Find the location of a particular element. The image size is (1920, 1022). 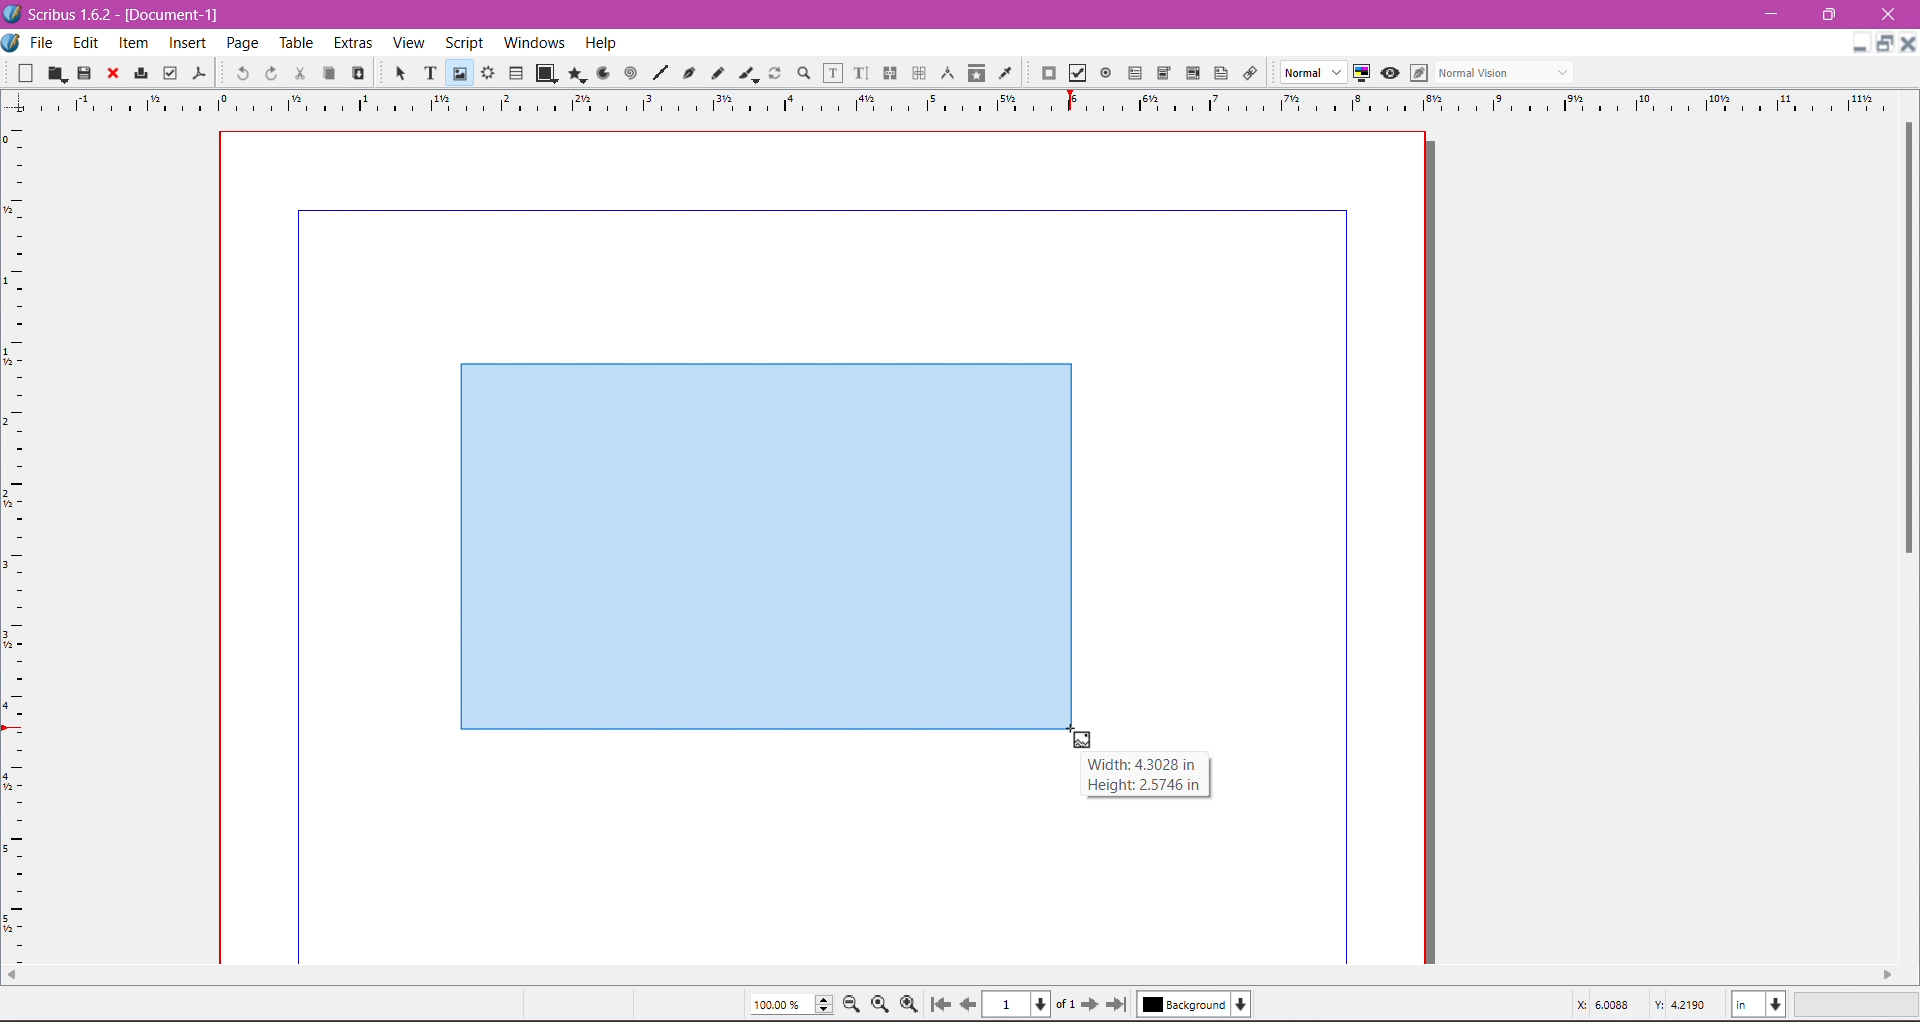

Zoom Out by the stepping value in Tools preferences is located at coordinates (853, 1004).